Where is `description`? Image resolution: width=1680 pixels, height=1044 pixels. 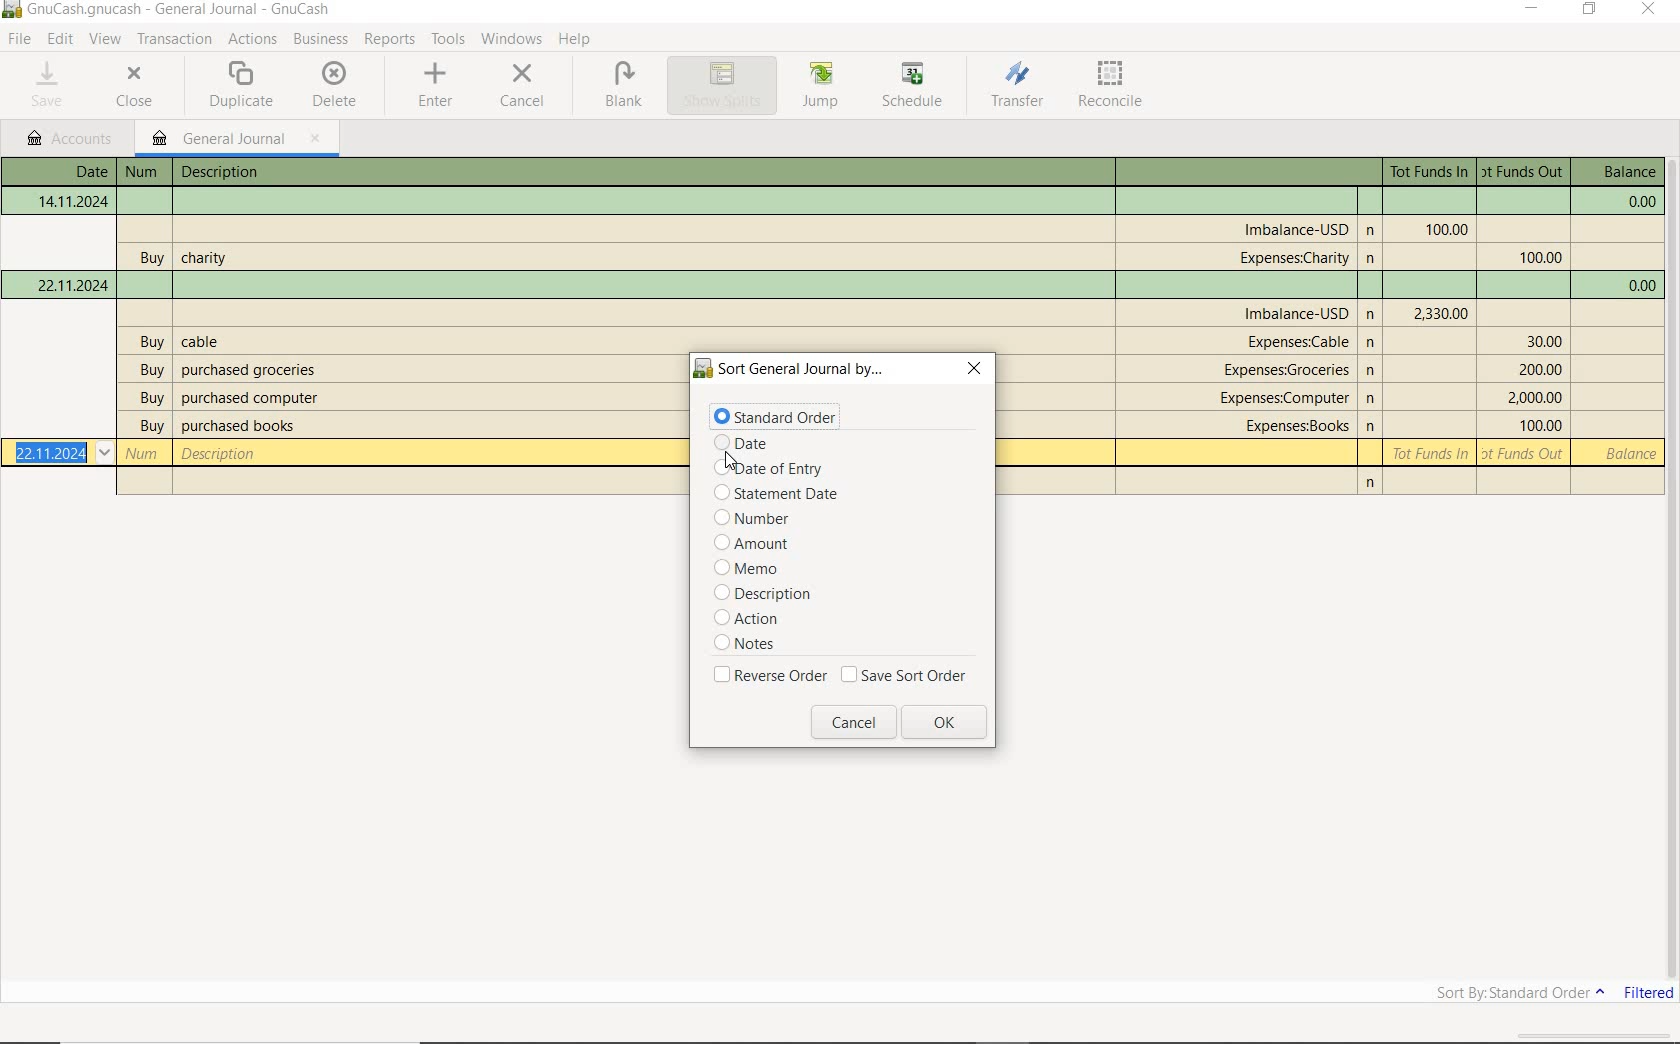
description is located at coordinates (202, 341).